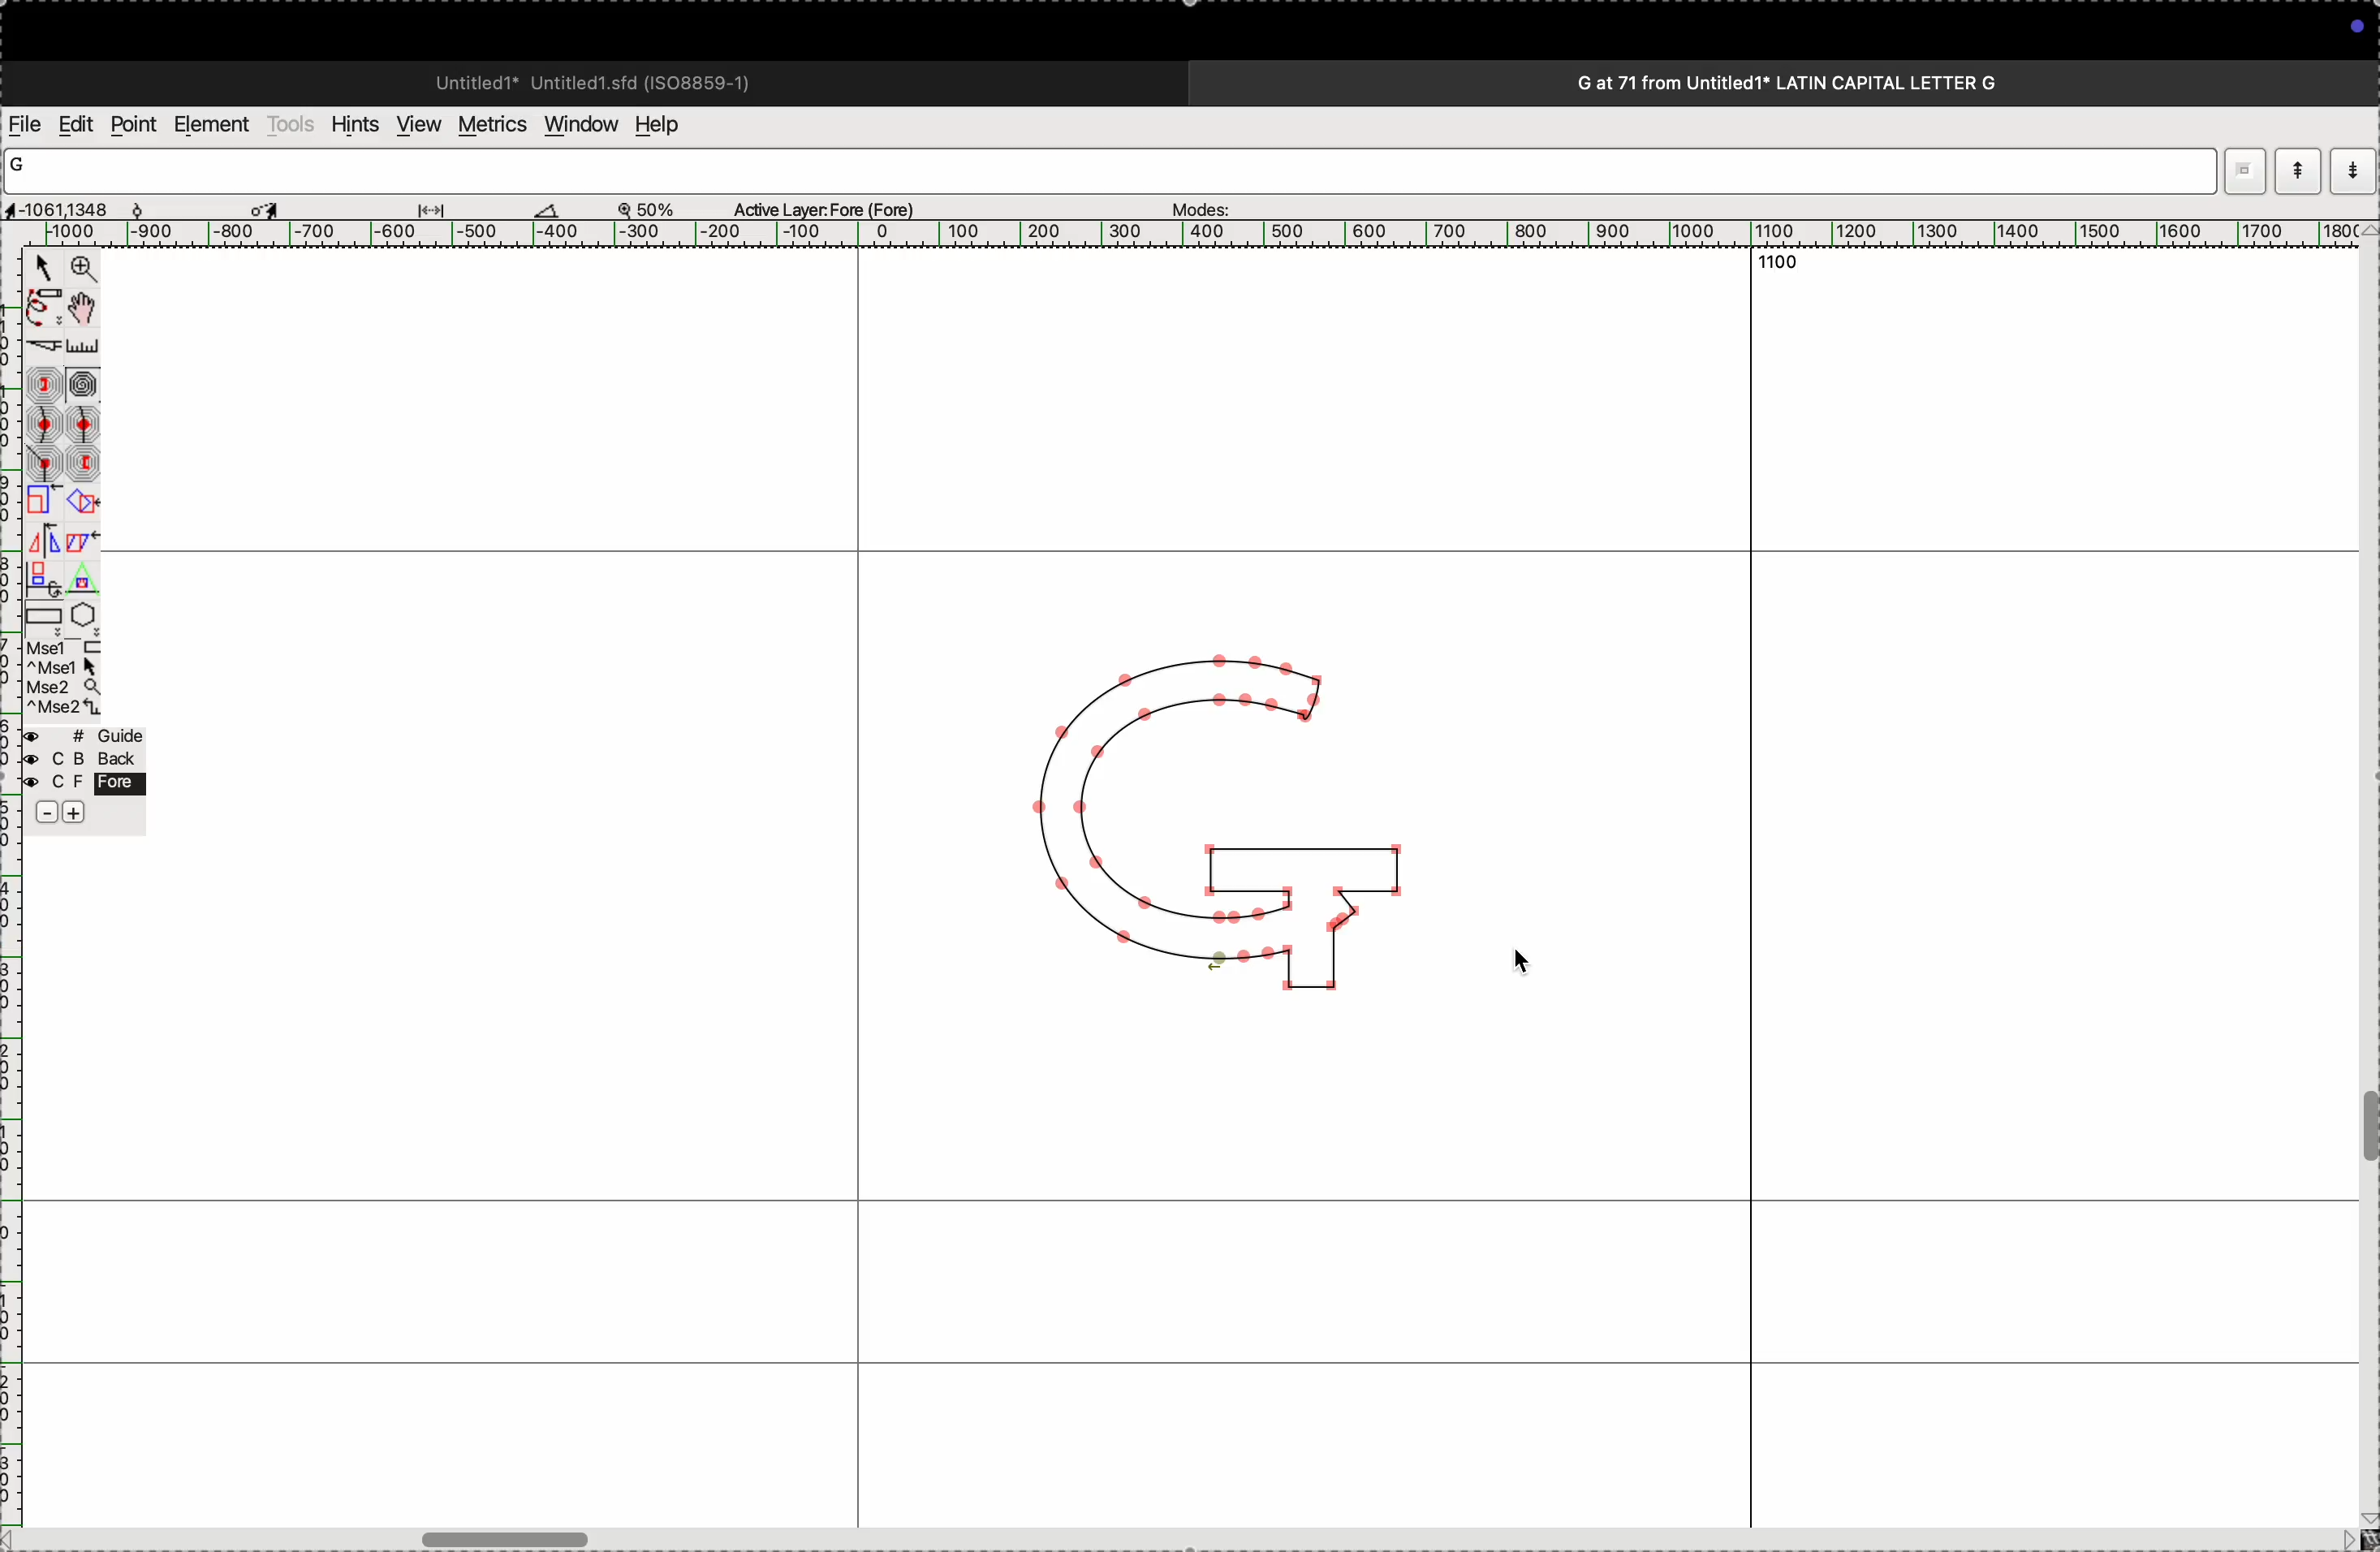 This screenshot has height=1552, width=2380. Describe the element at coordinates (494, 123) in the screenshot. I see `metrics` at that location.